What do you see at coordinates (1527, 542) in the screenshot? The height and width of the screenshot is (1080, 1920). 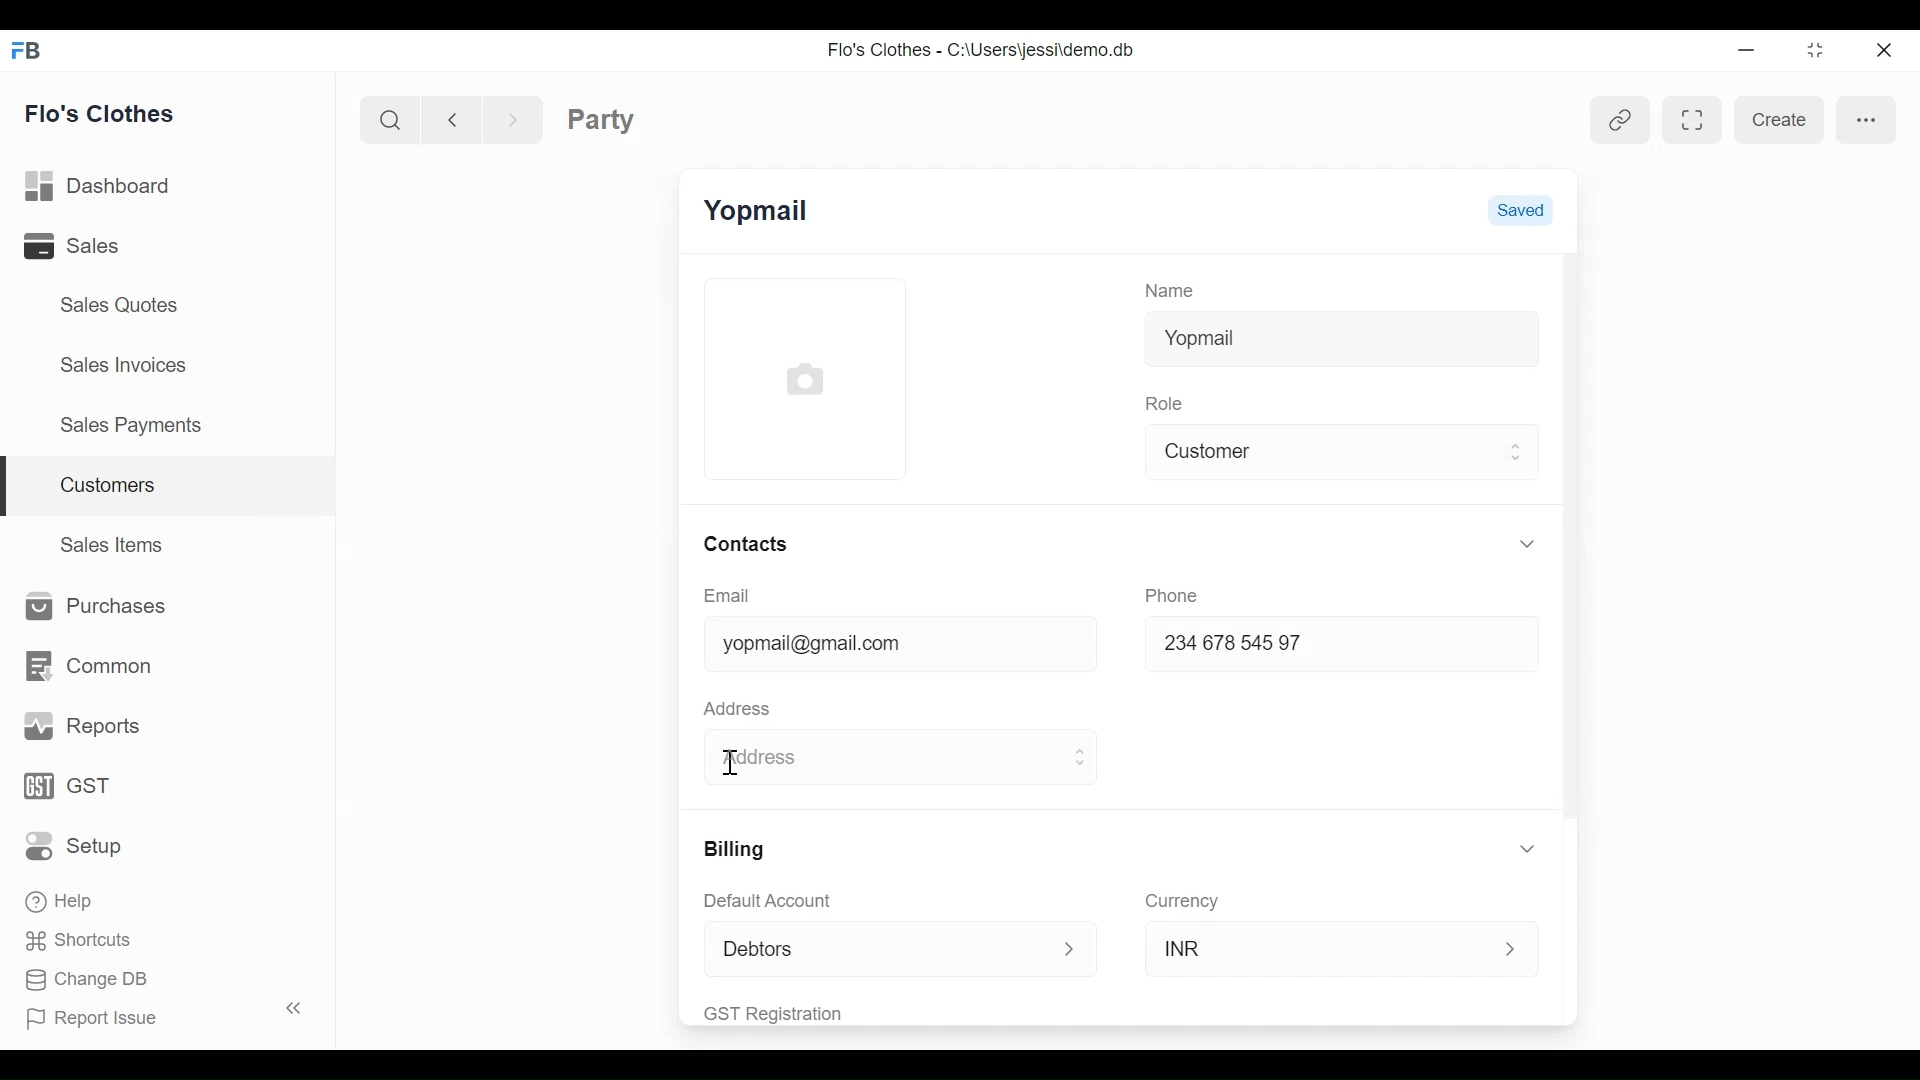 I see `Expand` at bounding box center [1527, 542].